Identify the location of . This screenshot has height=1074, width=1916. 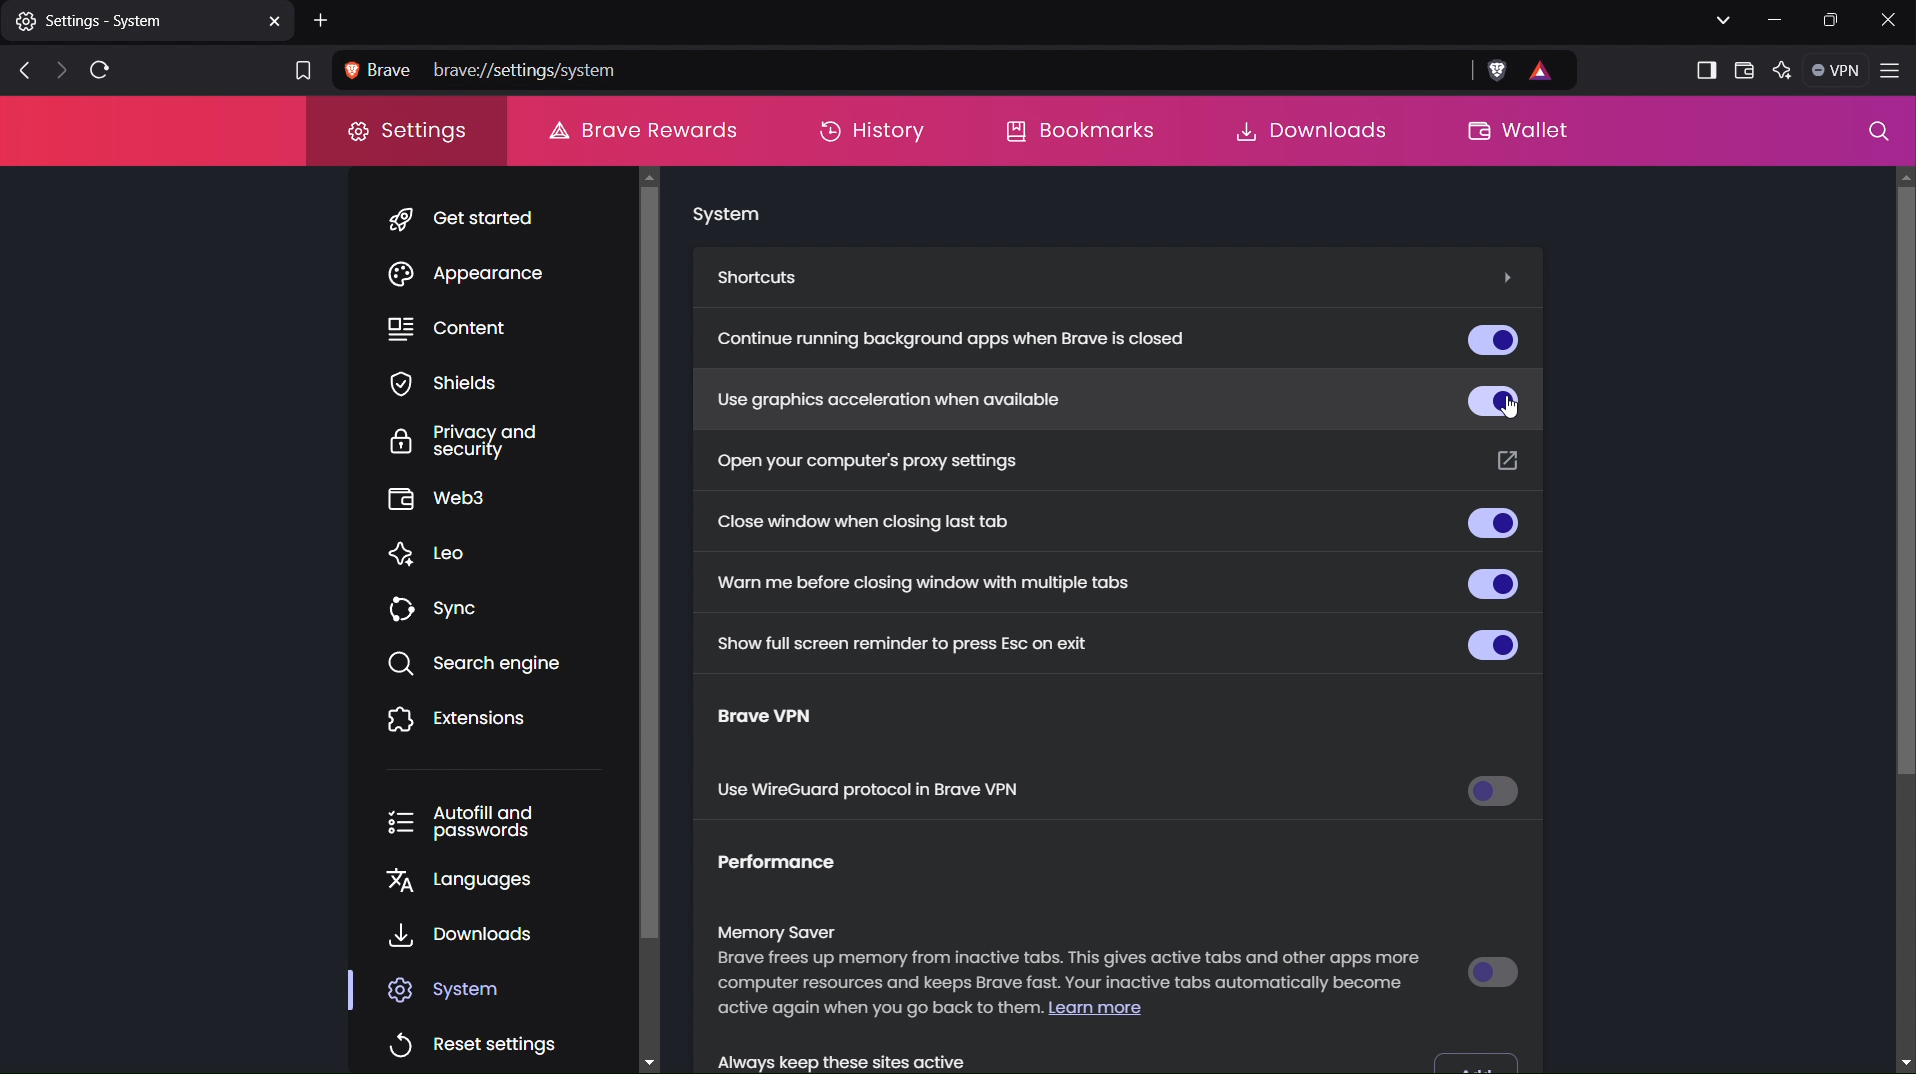
(1904, 484).